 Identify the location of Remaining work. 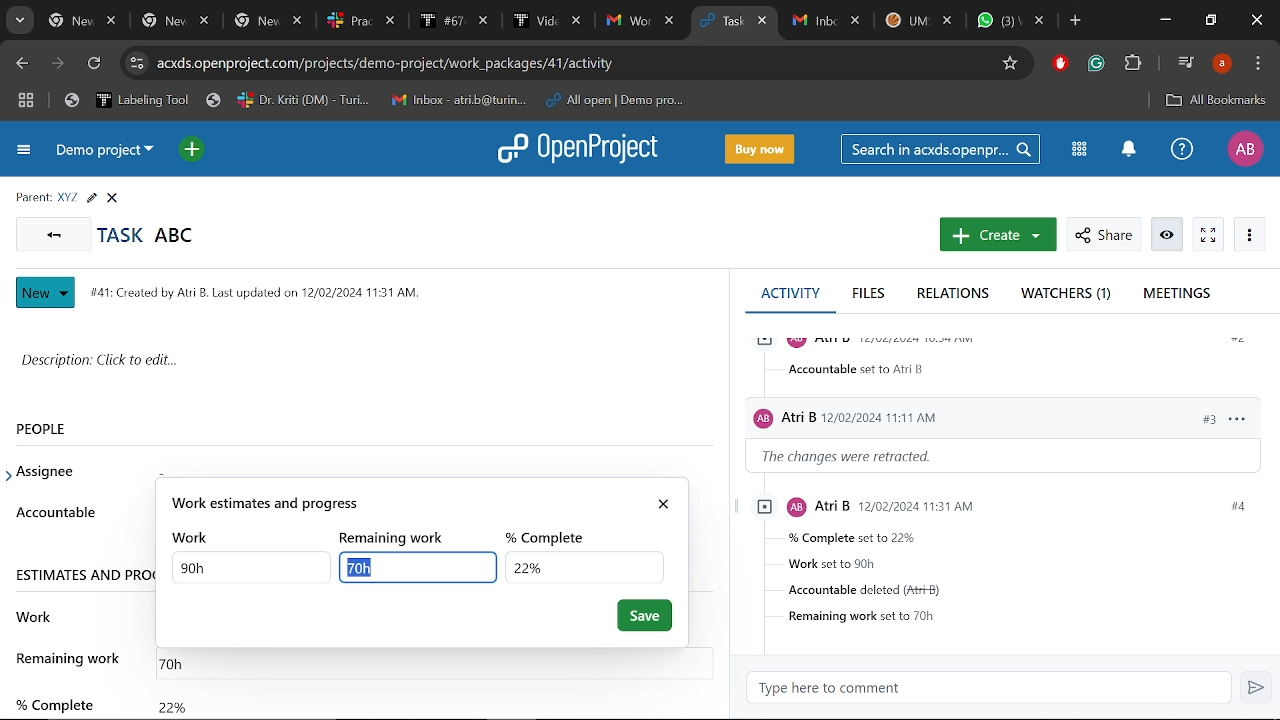
(181, 660).